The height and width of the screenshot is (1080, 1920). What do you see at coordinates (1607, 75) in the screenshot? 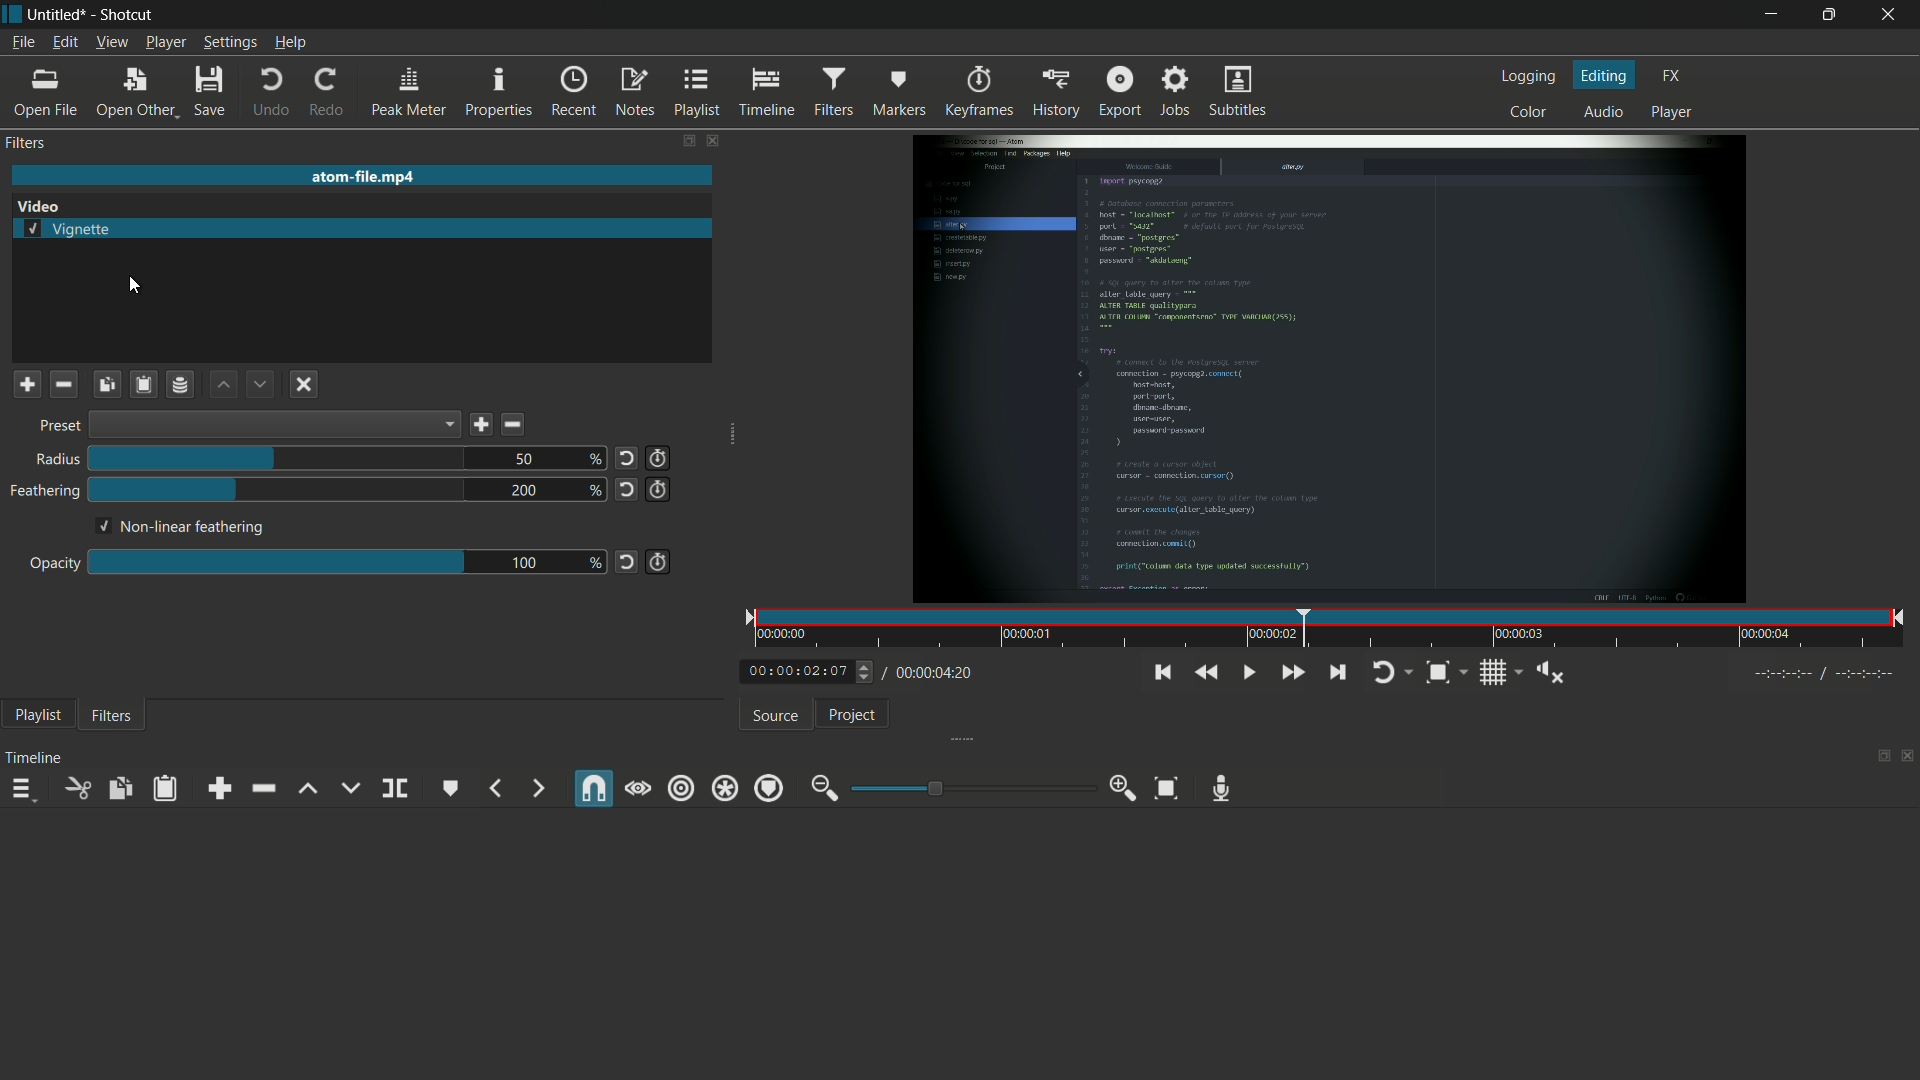
I see `editing` at bounding box center [1607, 75].